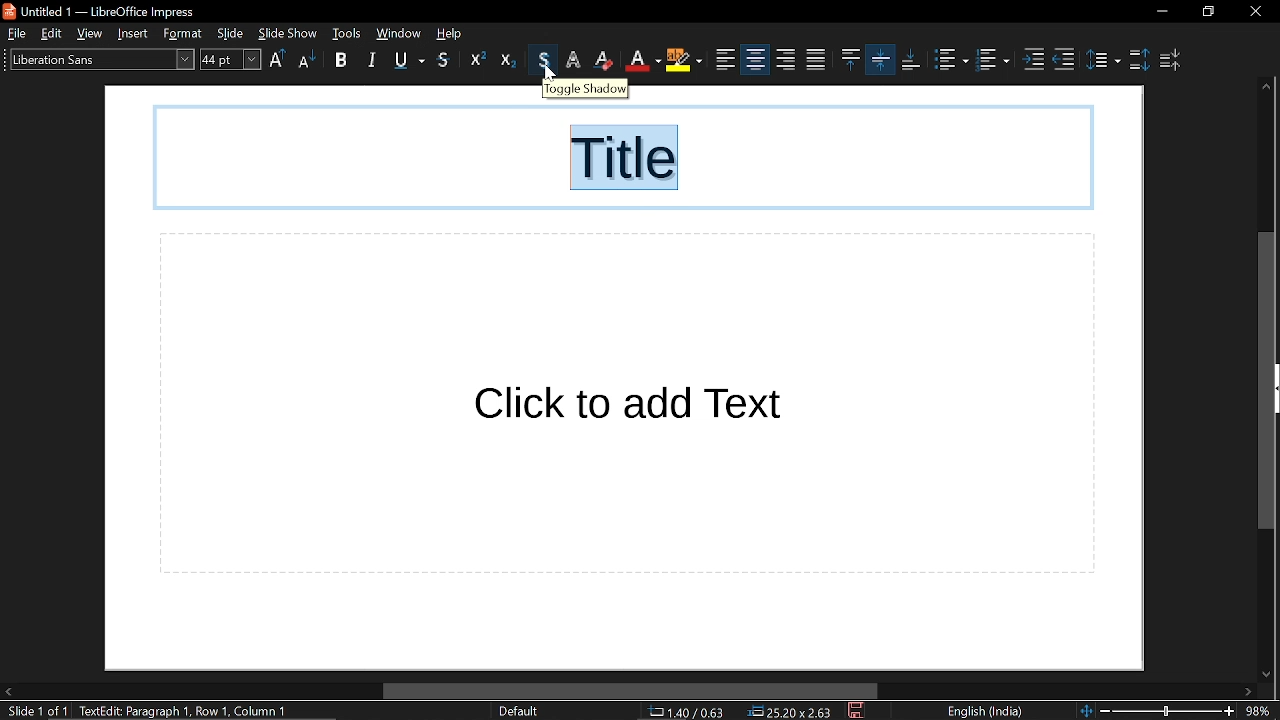  Describe the element at coordinates (1261, 711) in the screenshot. I see `current zoom` at that location.